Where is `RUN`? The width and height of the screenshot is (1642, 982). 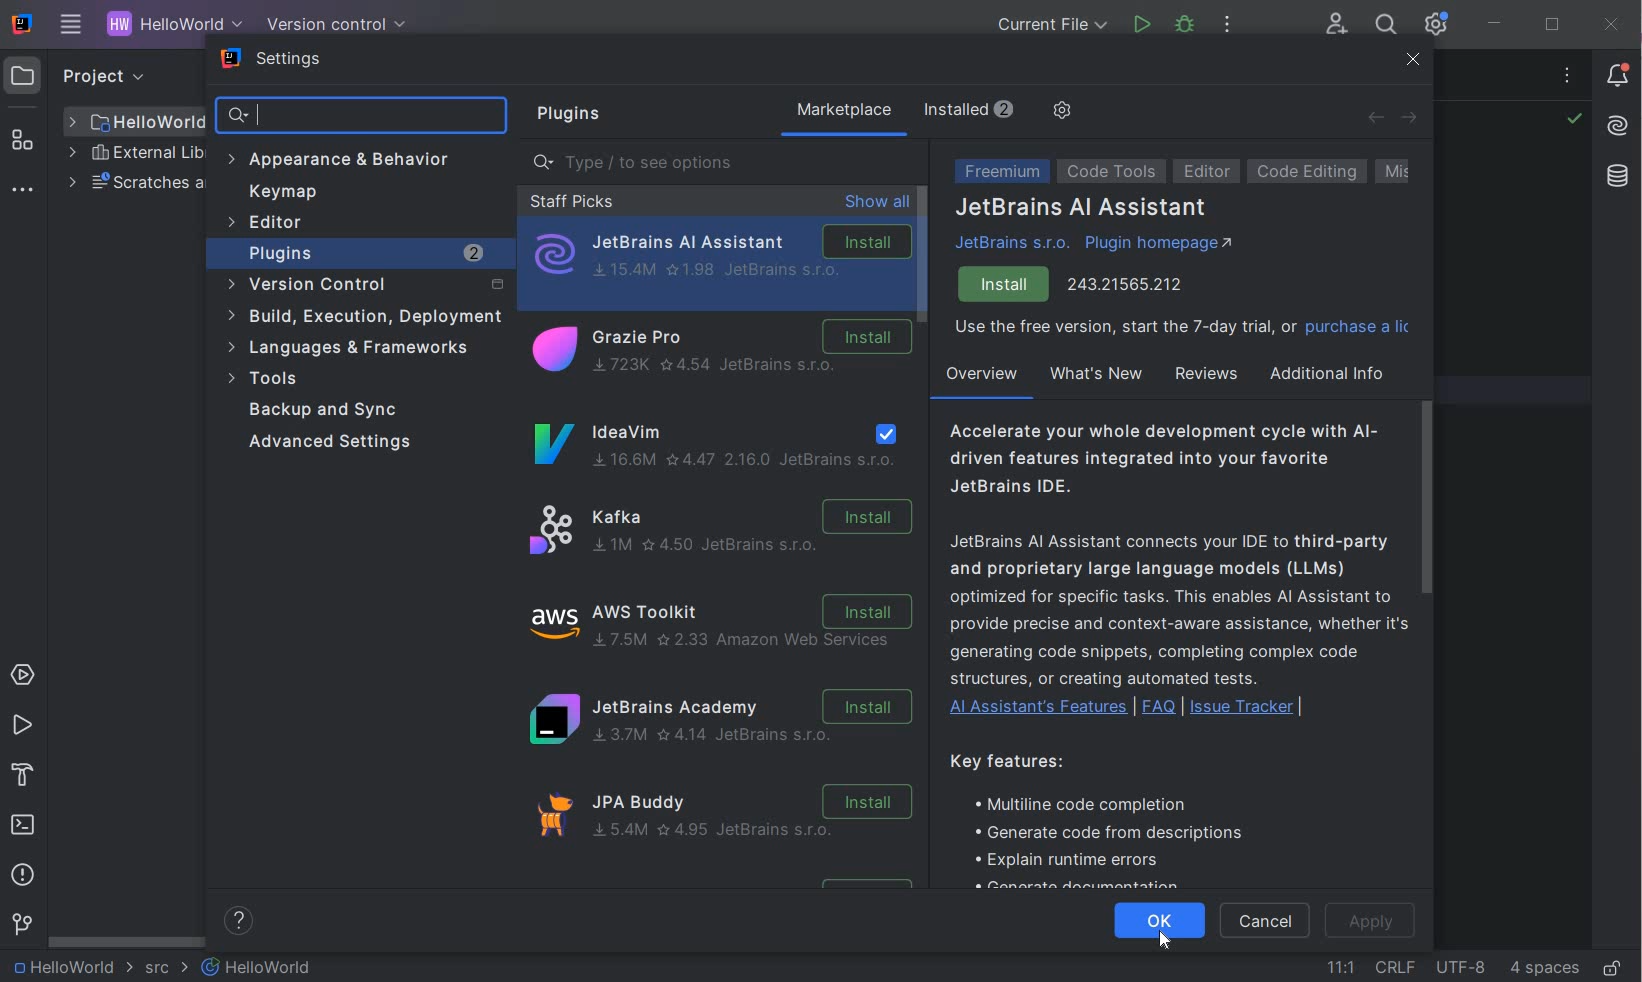 RUN is located at coordinates (1142, 25).